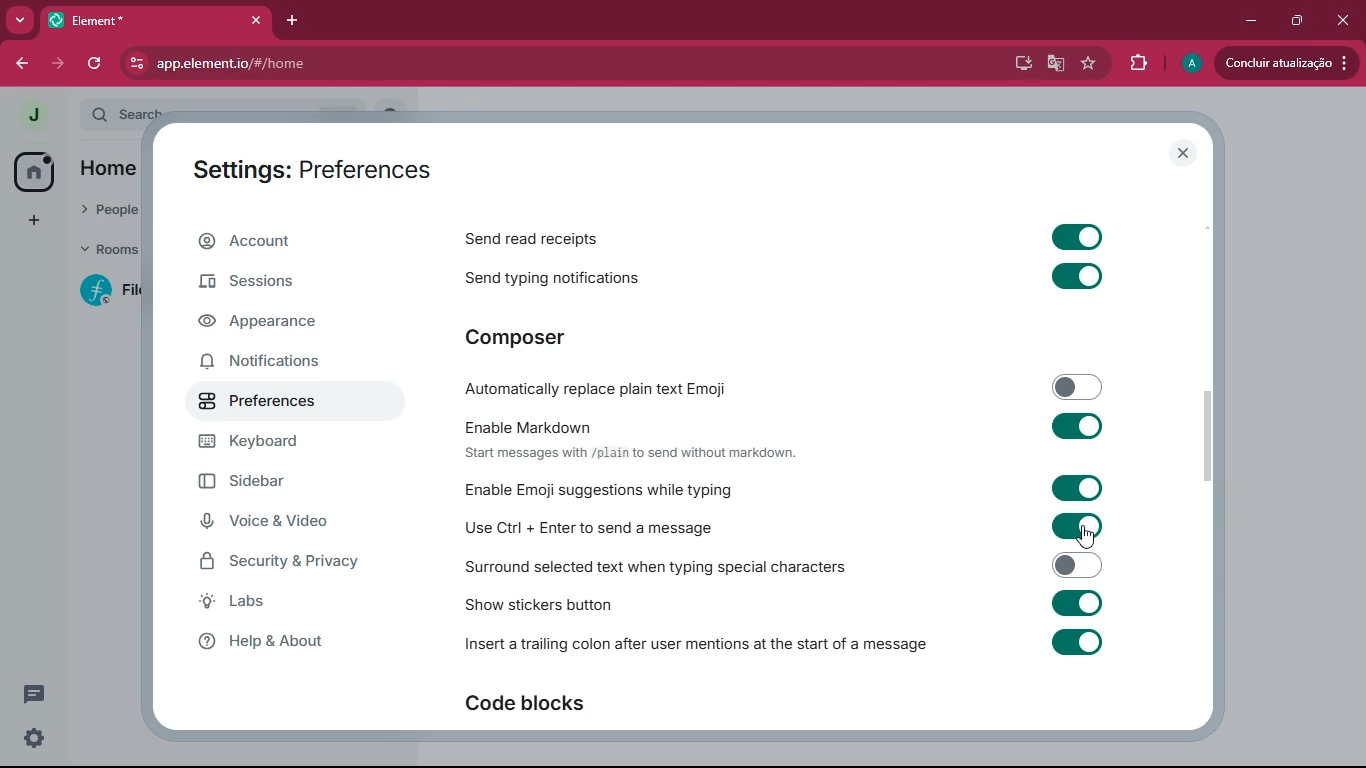 Image resolution: width=1366 pixels, height=768 pixels. Describe the element at coordinates (545, 340) in the screenshot. I see `composer` at that location.